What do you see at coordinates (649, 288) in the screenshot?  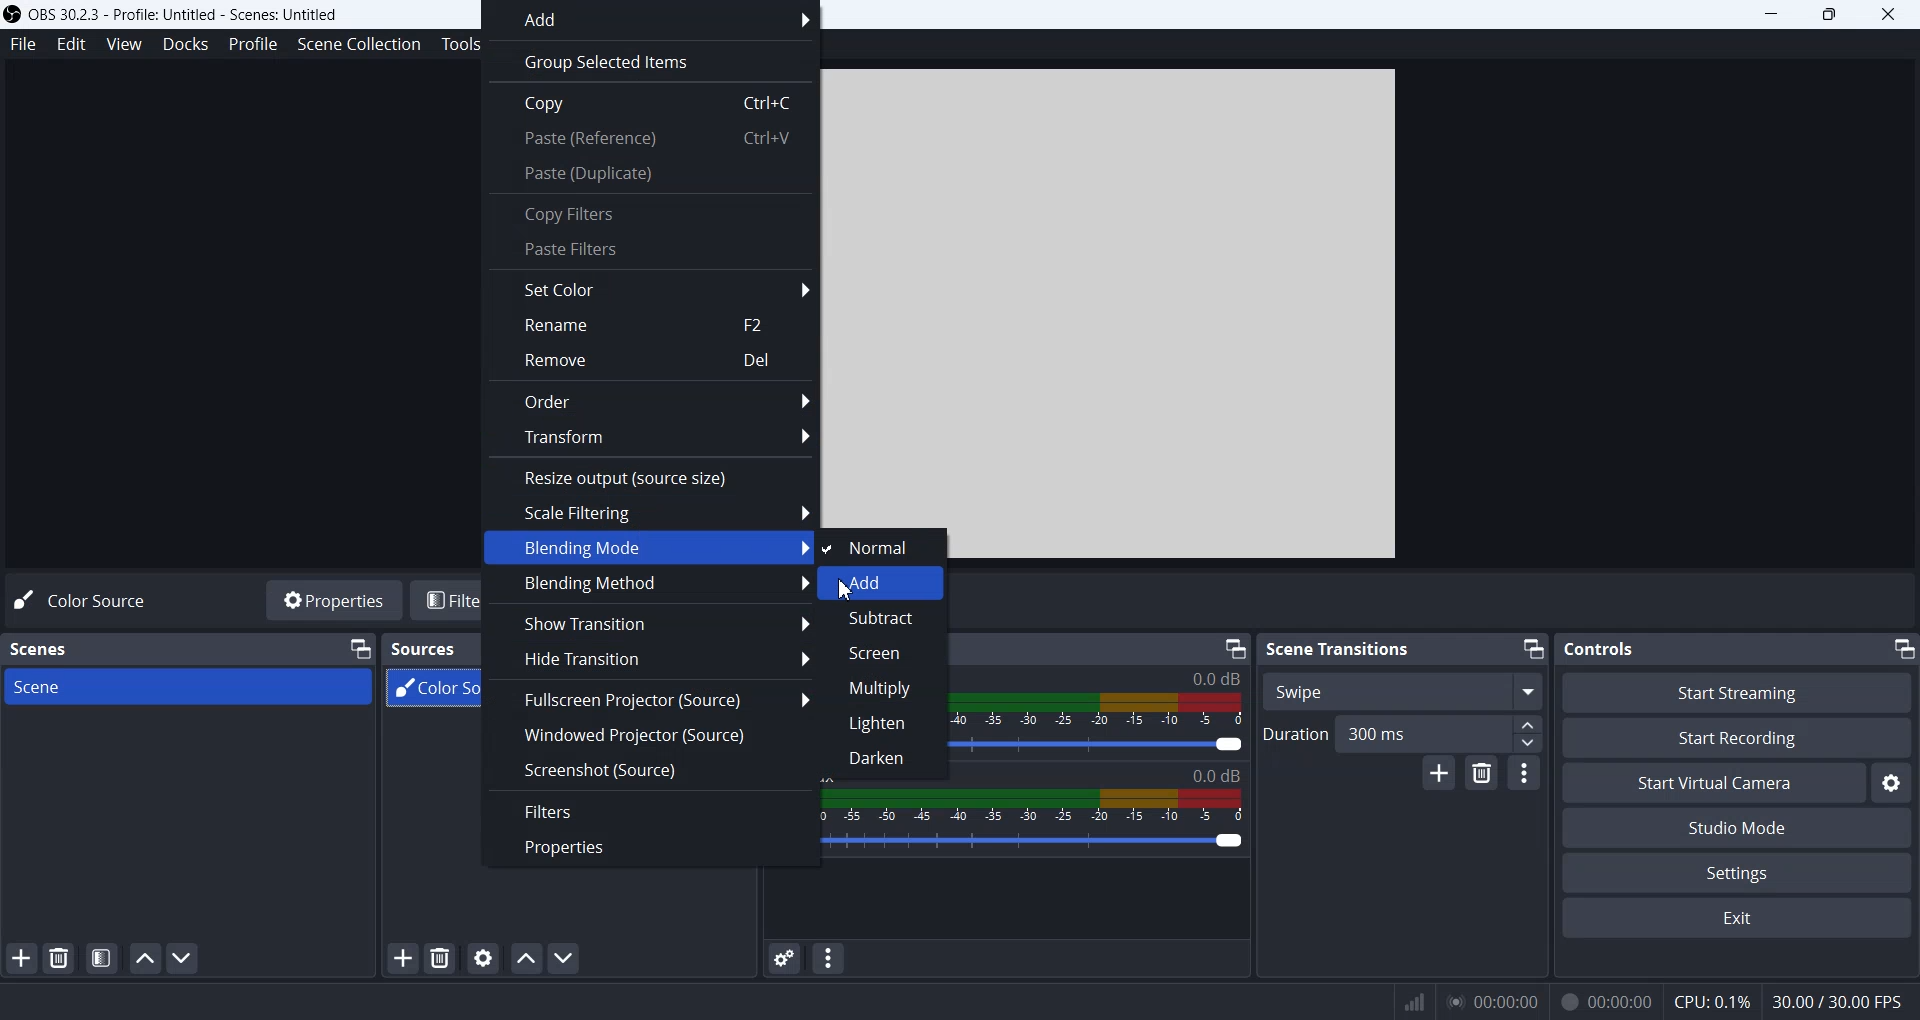 I see `Set Color` at bounding box center [649, 288].